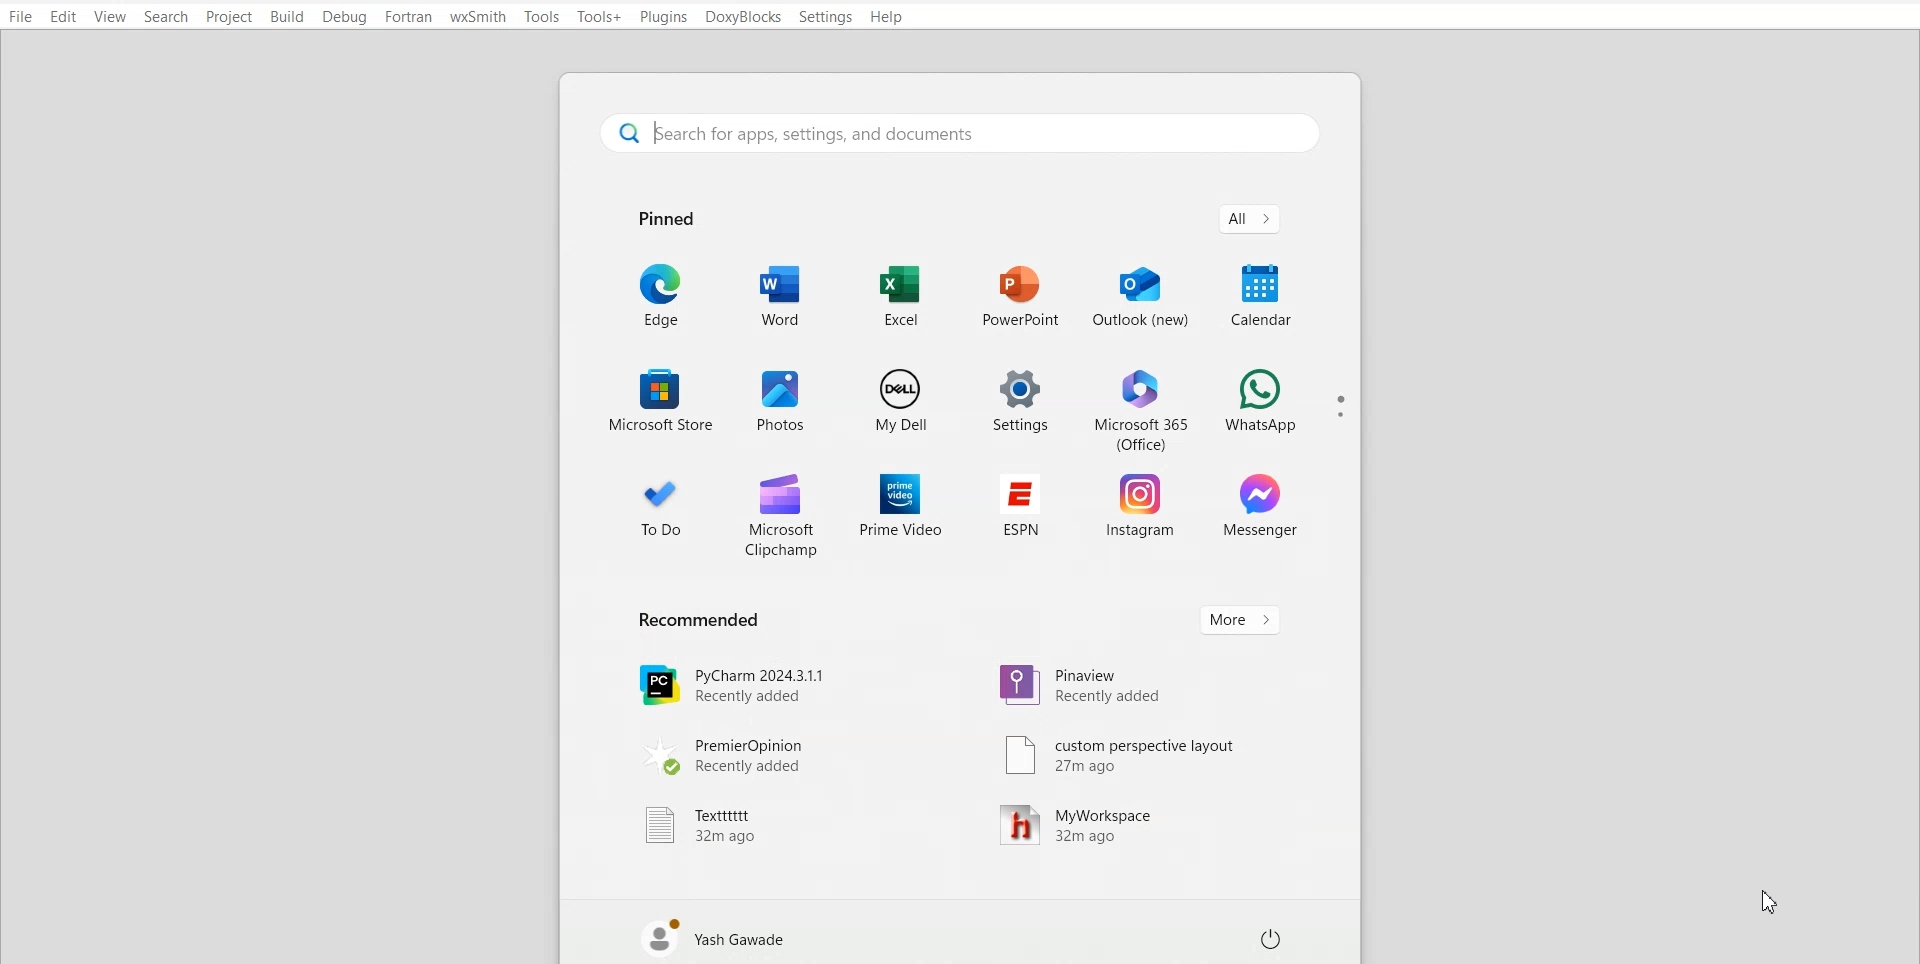  I want to click on Search, so click(166, 17).